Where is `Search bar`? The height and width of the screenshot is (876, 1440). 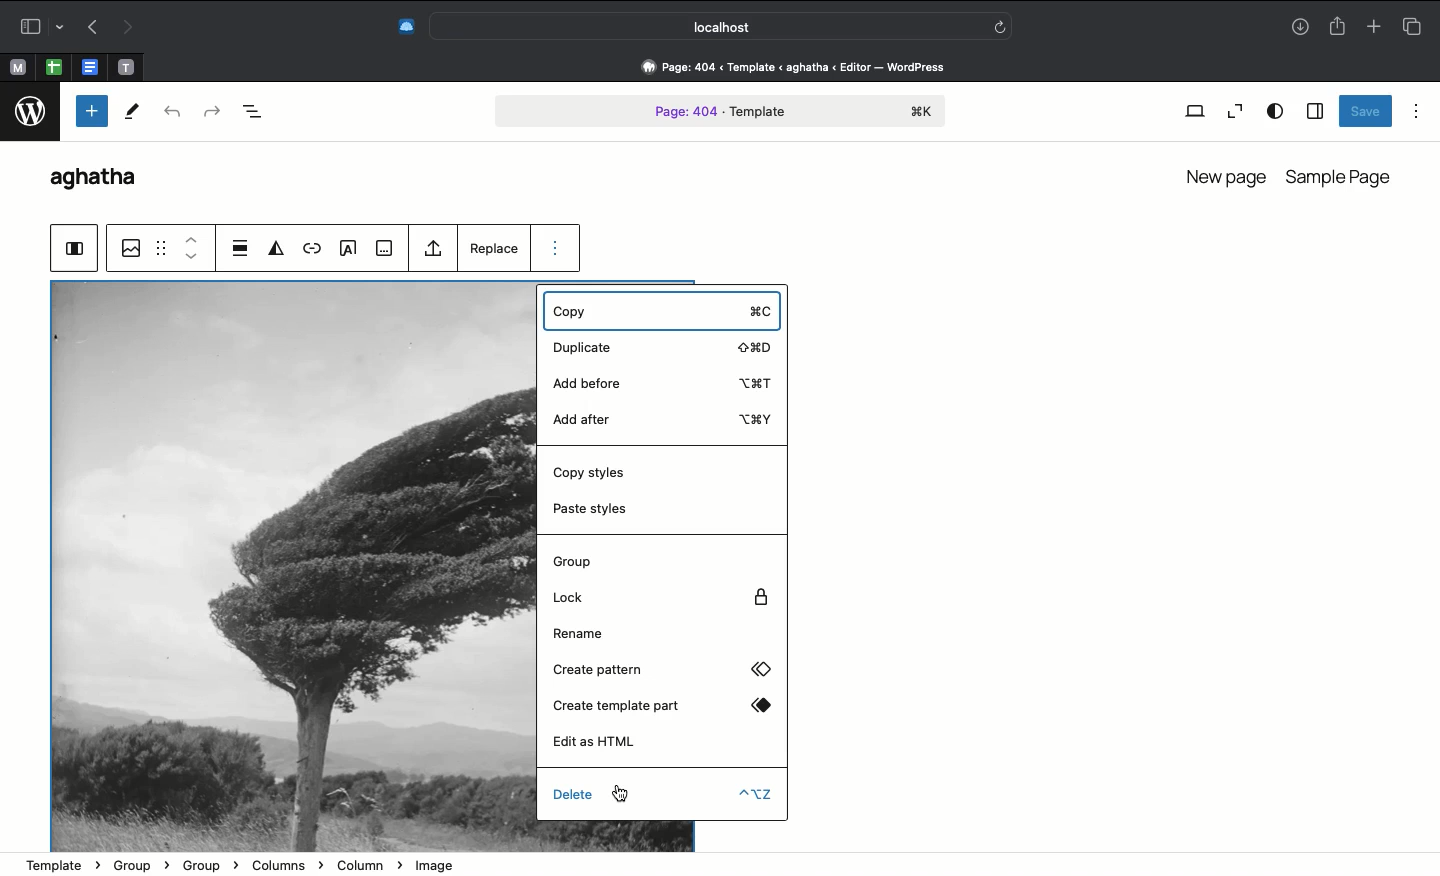
Search bar is located at coordinates (723, 25).